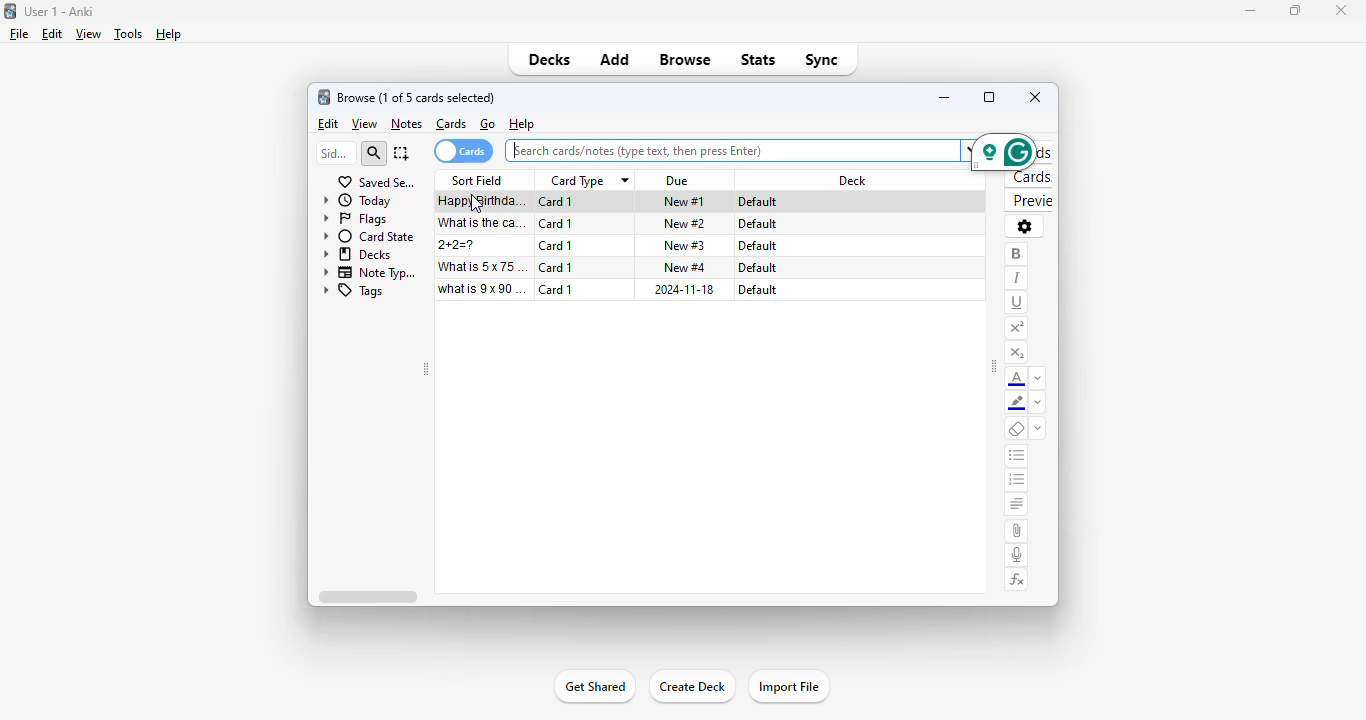 This screenshot has height=720, width=1366. I want to click on due, so click(679, 181).